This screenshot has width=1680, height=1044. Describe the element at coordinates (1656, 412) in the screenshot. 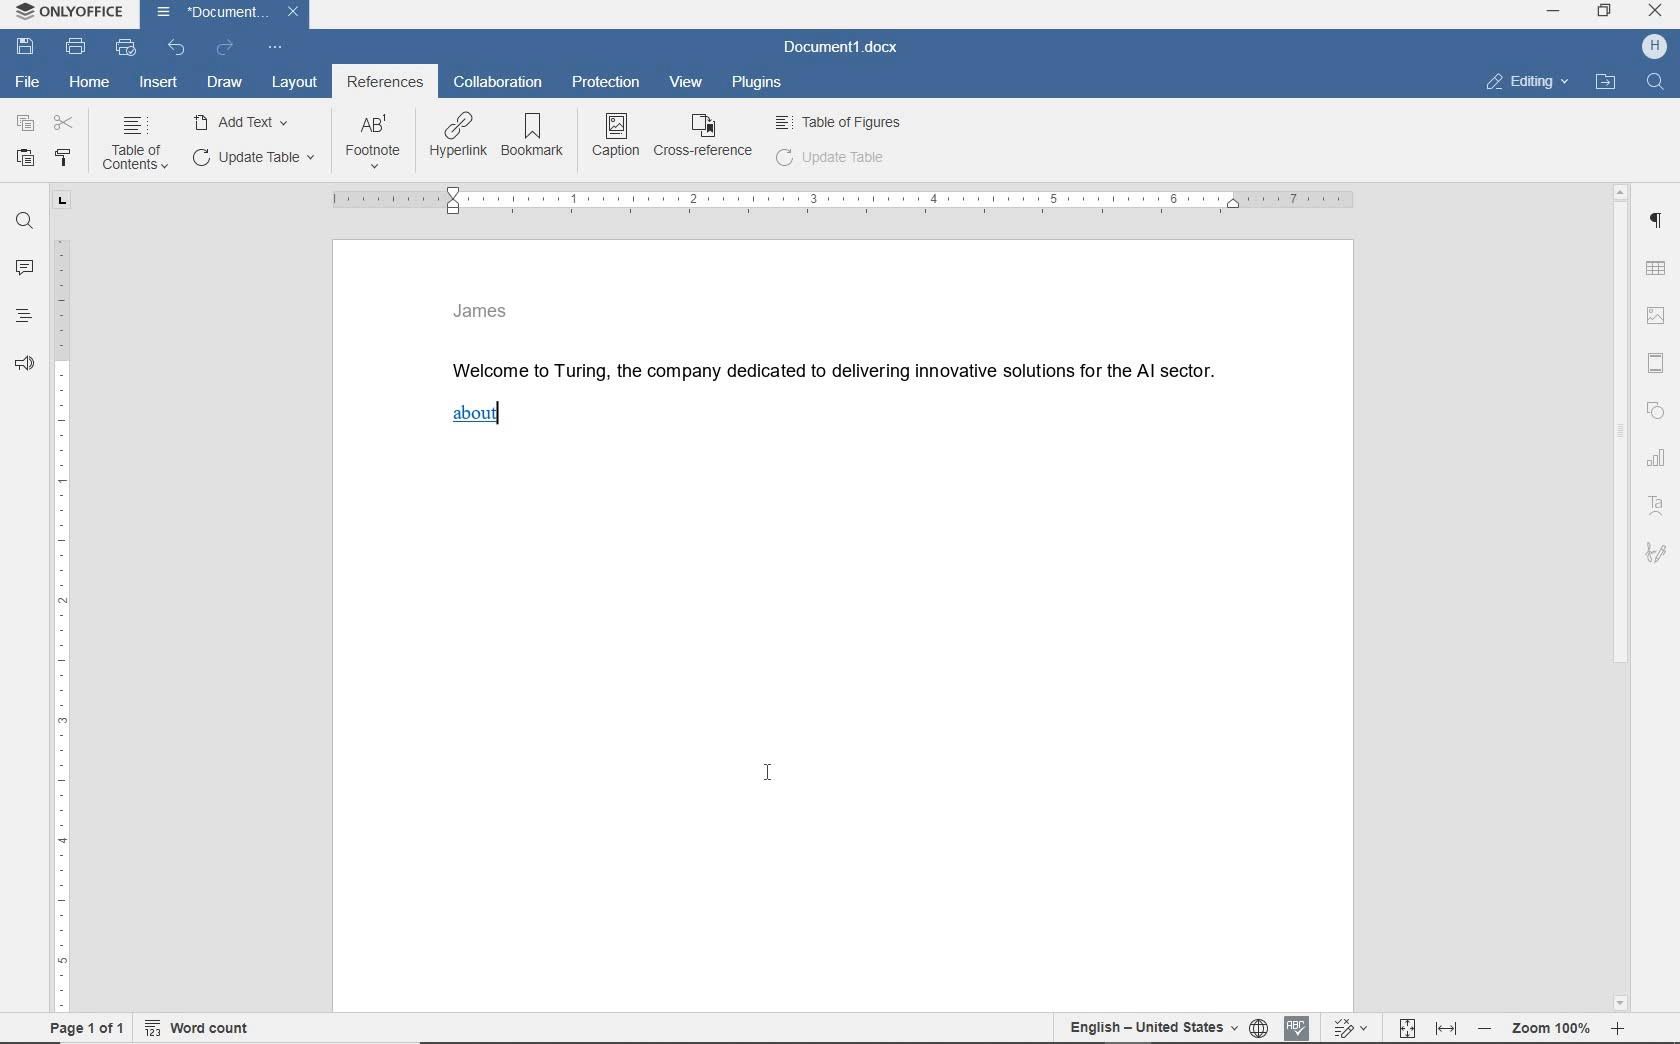

I see `shape` at that location.